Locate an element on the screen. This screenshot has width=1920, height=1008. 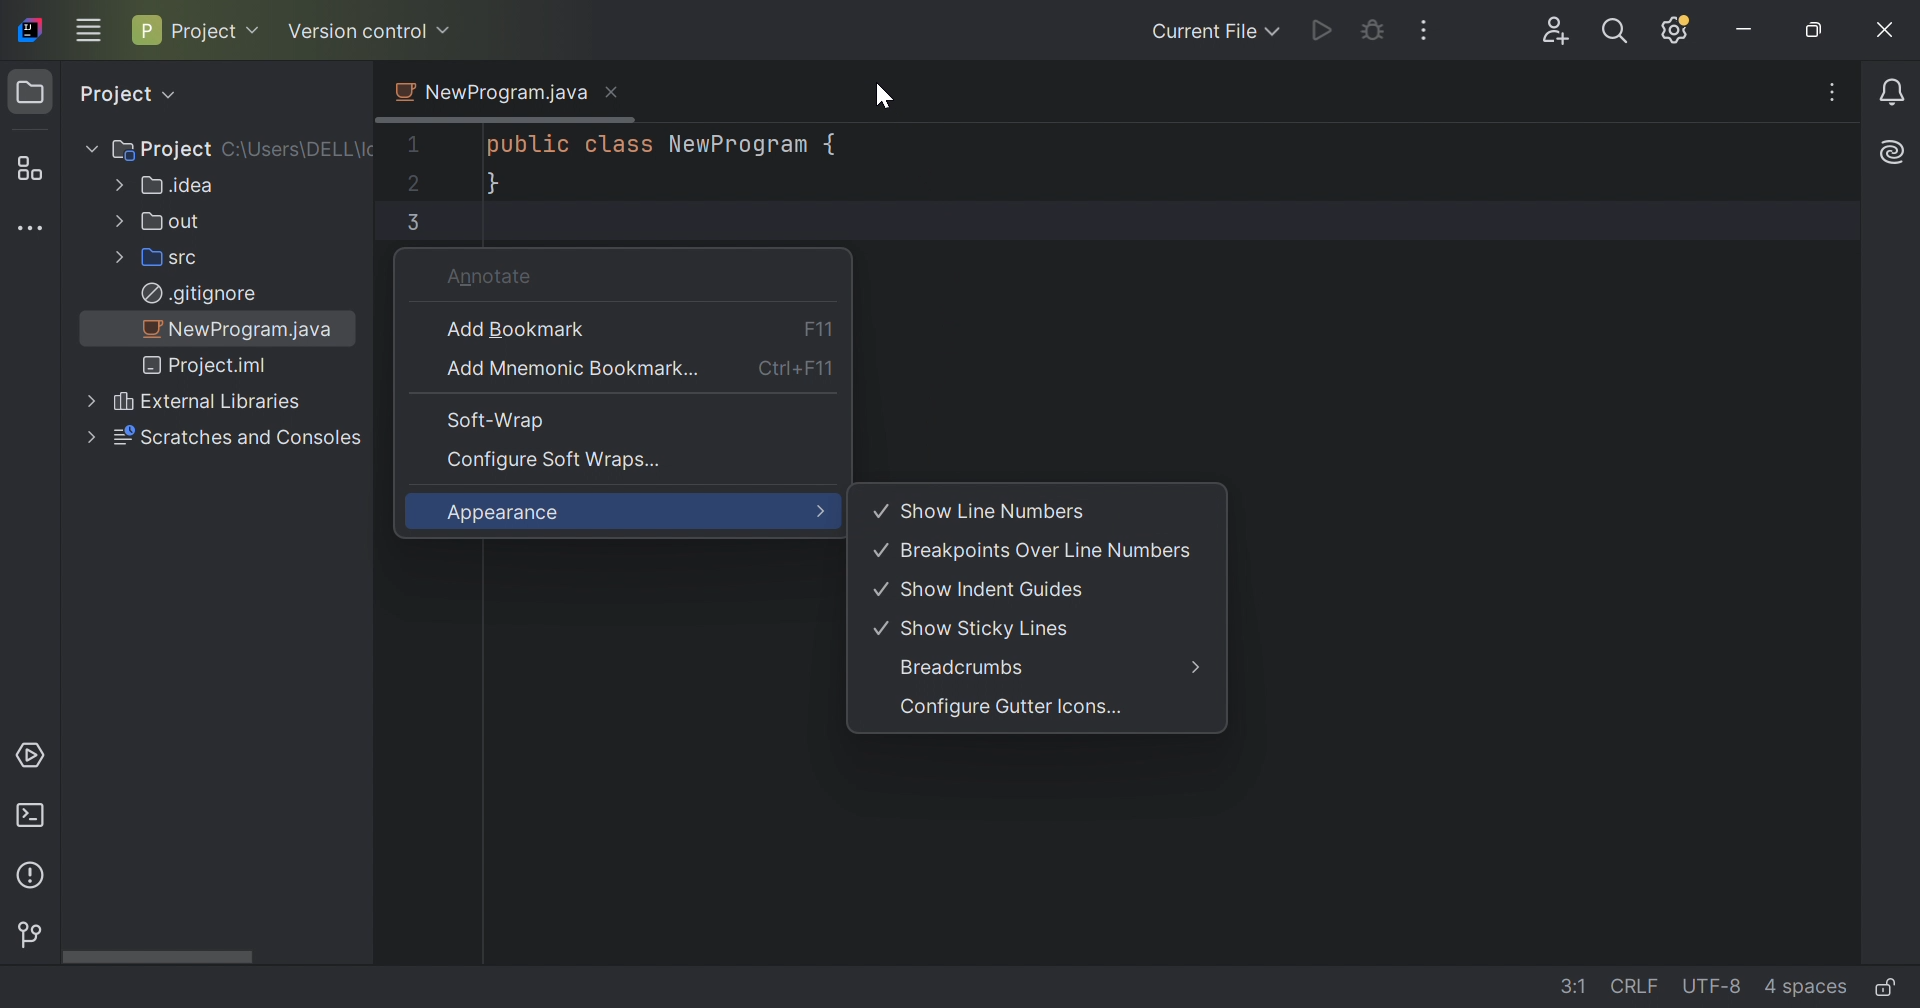
Idea is located at coordinates (178, 185).